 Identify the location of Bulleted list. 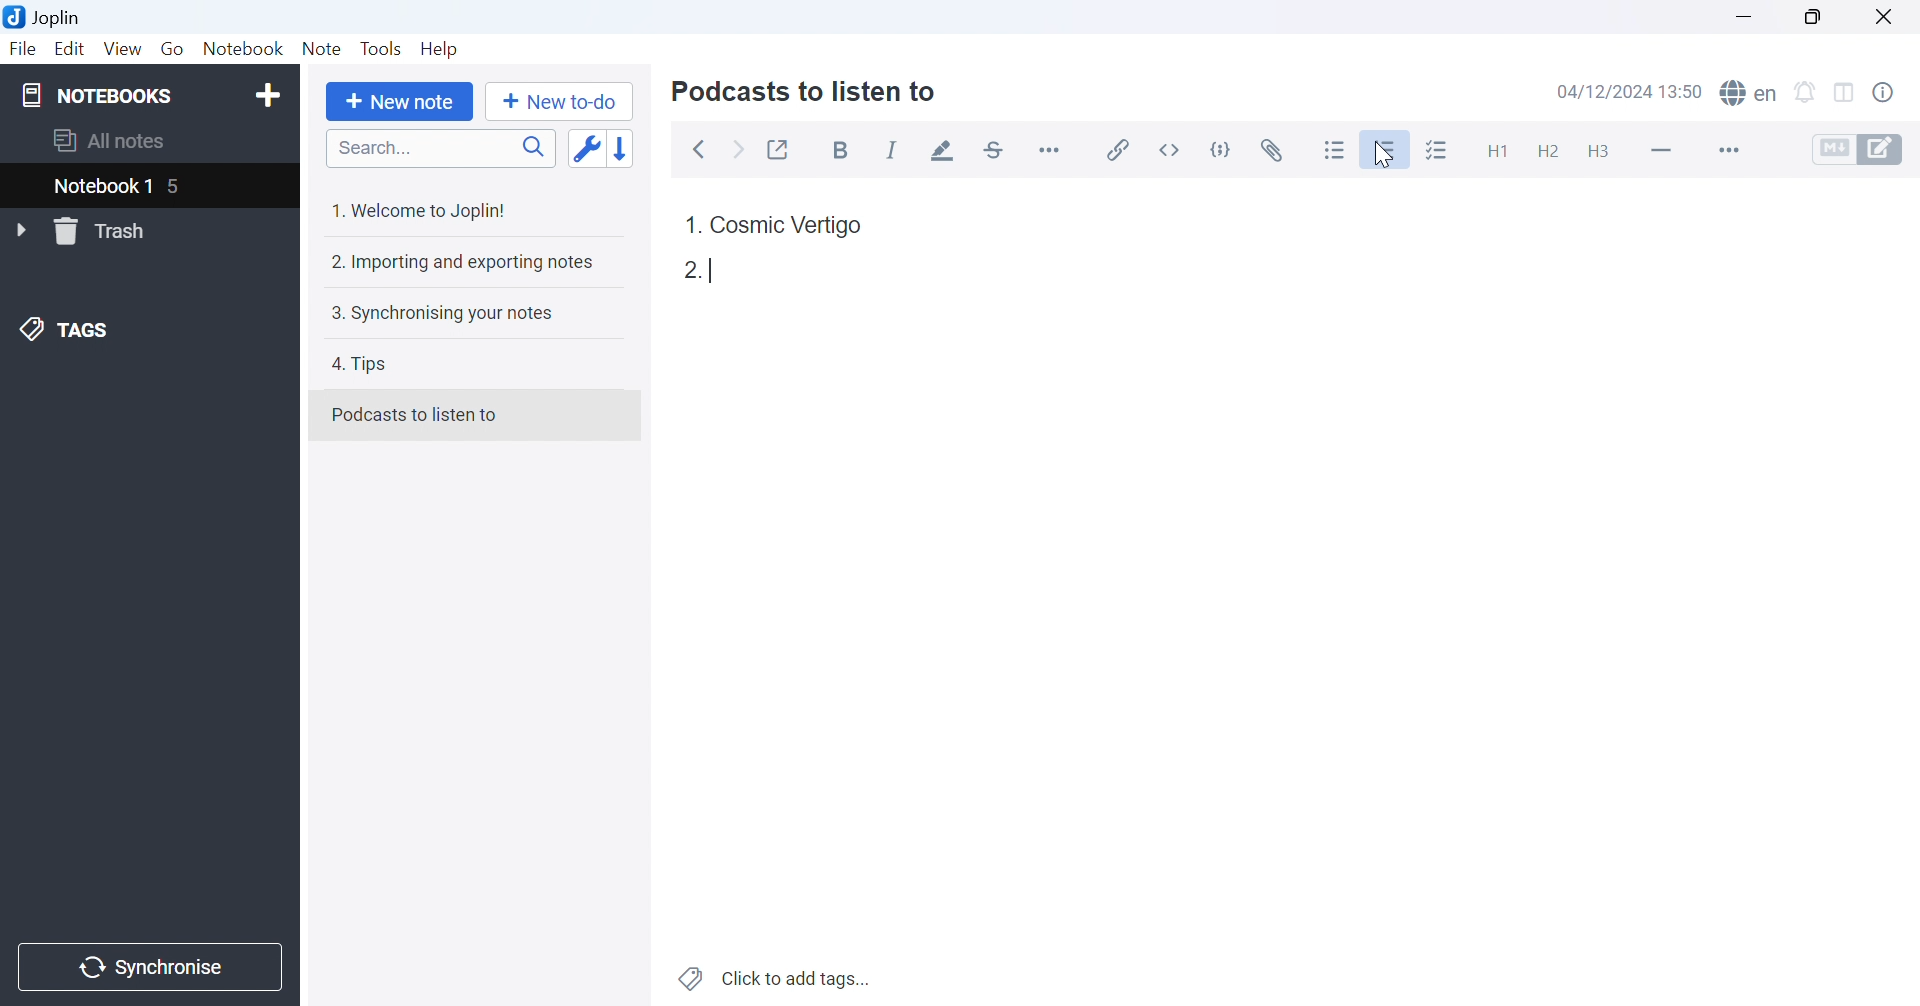
(1336, 149).